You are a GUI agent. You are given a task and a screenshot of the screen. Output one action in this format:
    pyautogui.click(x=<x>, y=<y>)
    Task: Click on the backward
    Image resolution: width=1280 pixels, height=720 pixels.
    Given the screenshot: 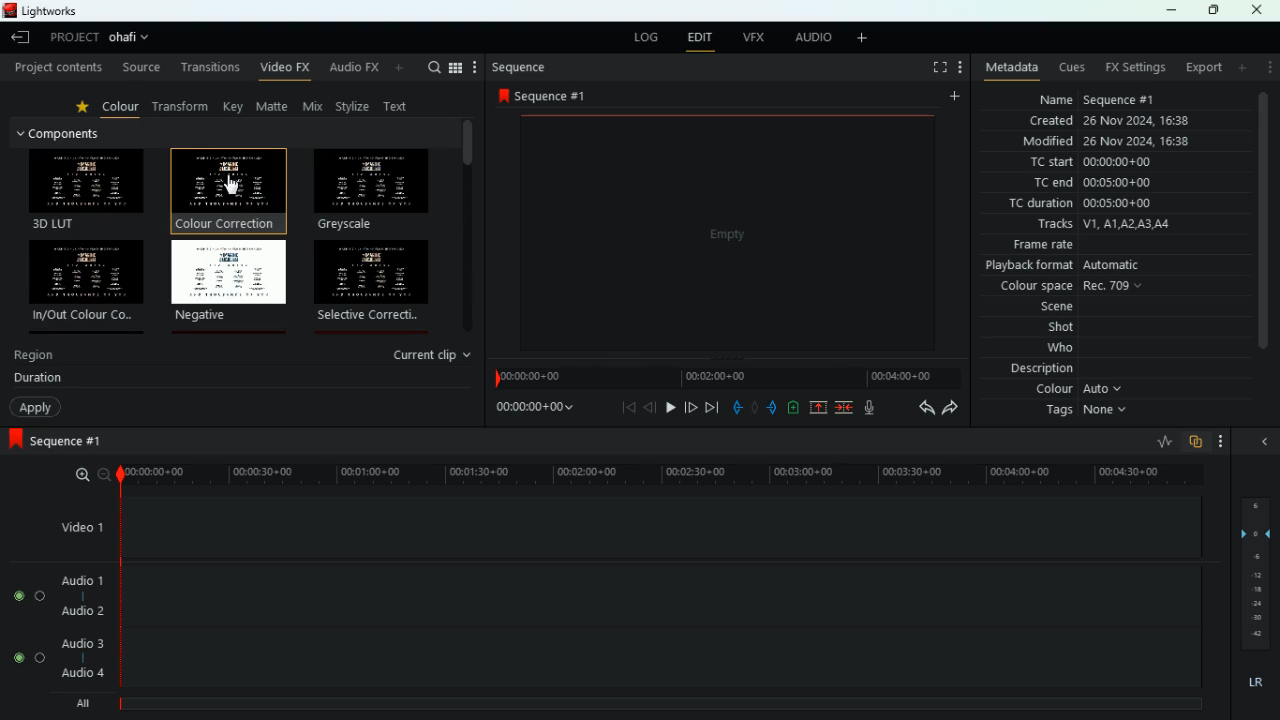 What is the action you would take?
    pyautogui.click(x=651, y=409)
    